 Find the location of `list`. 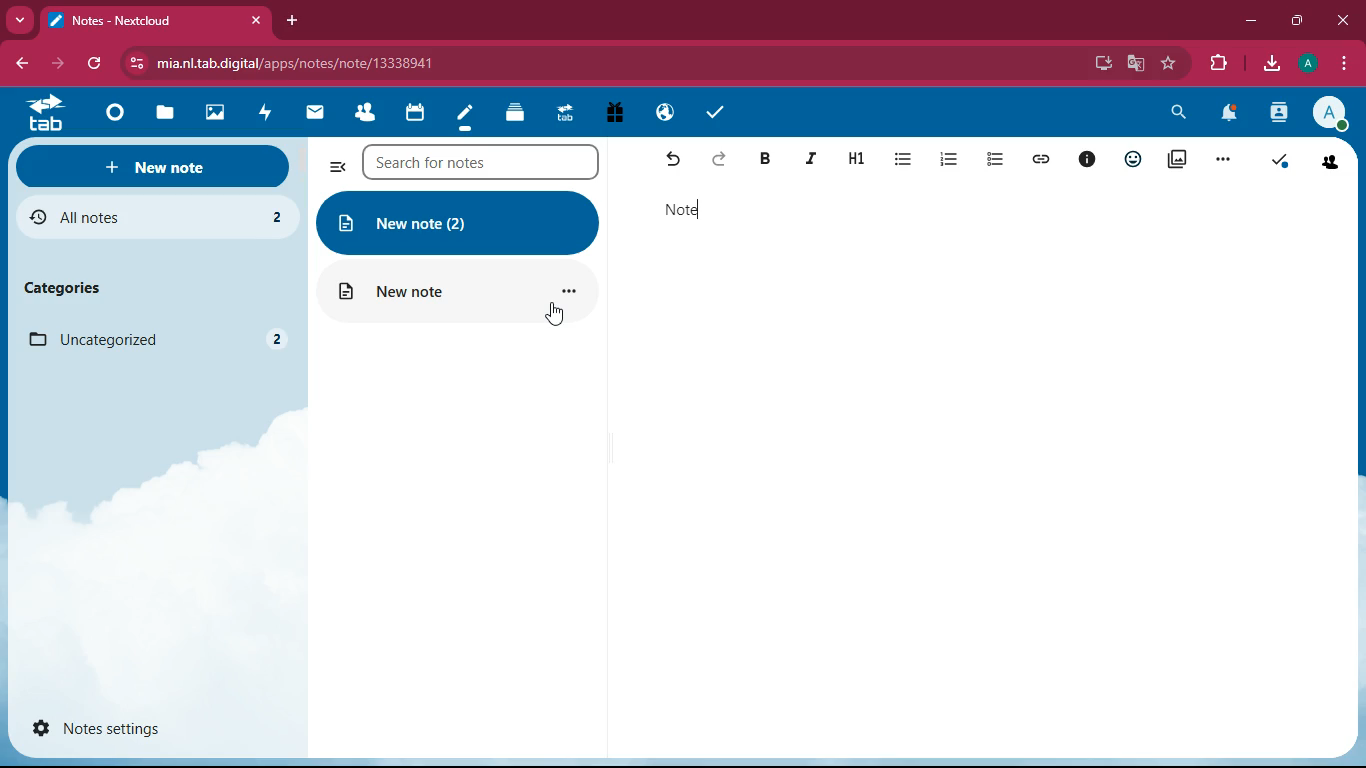

list is located at coordinates (997, 160).